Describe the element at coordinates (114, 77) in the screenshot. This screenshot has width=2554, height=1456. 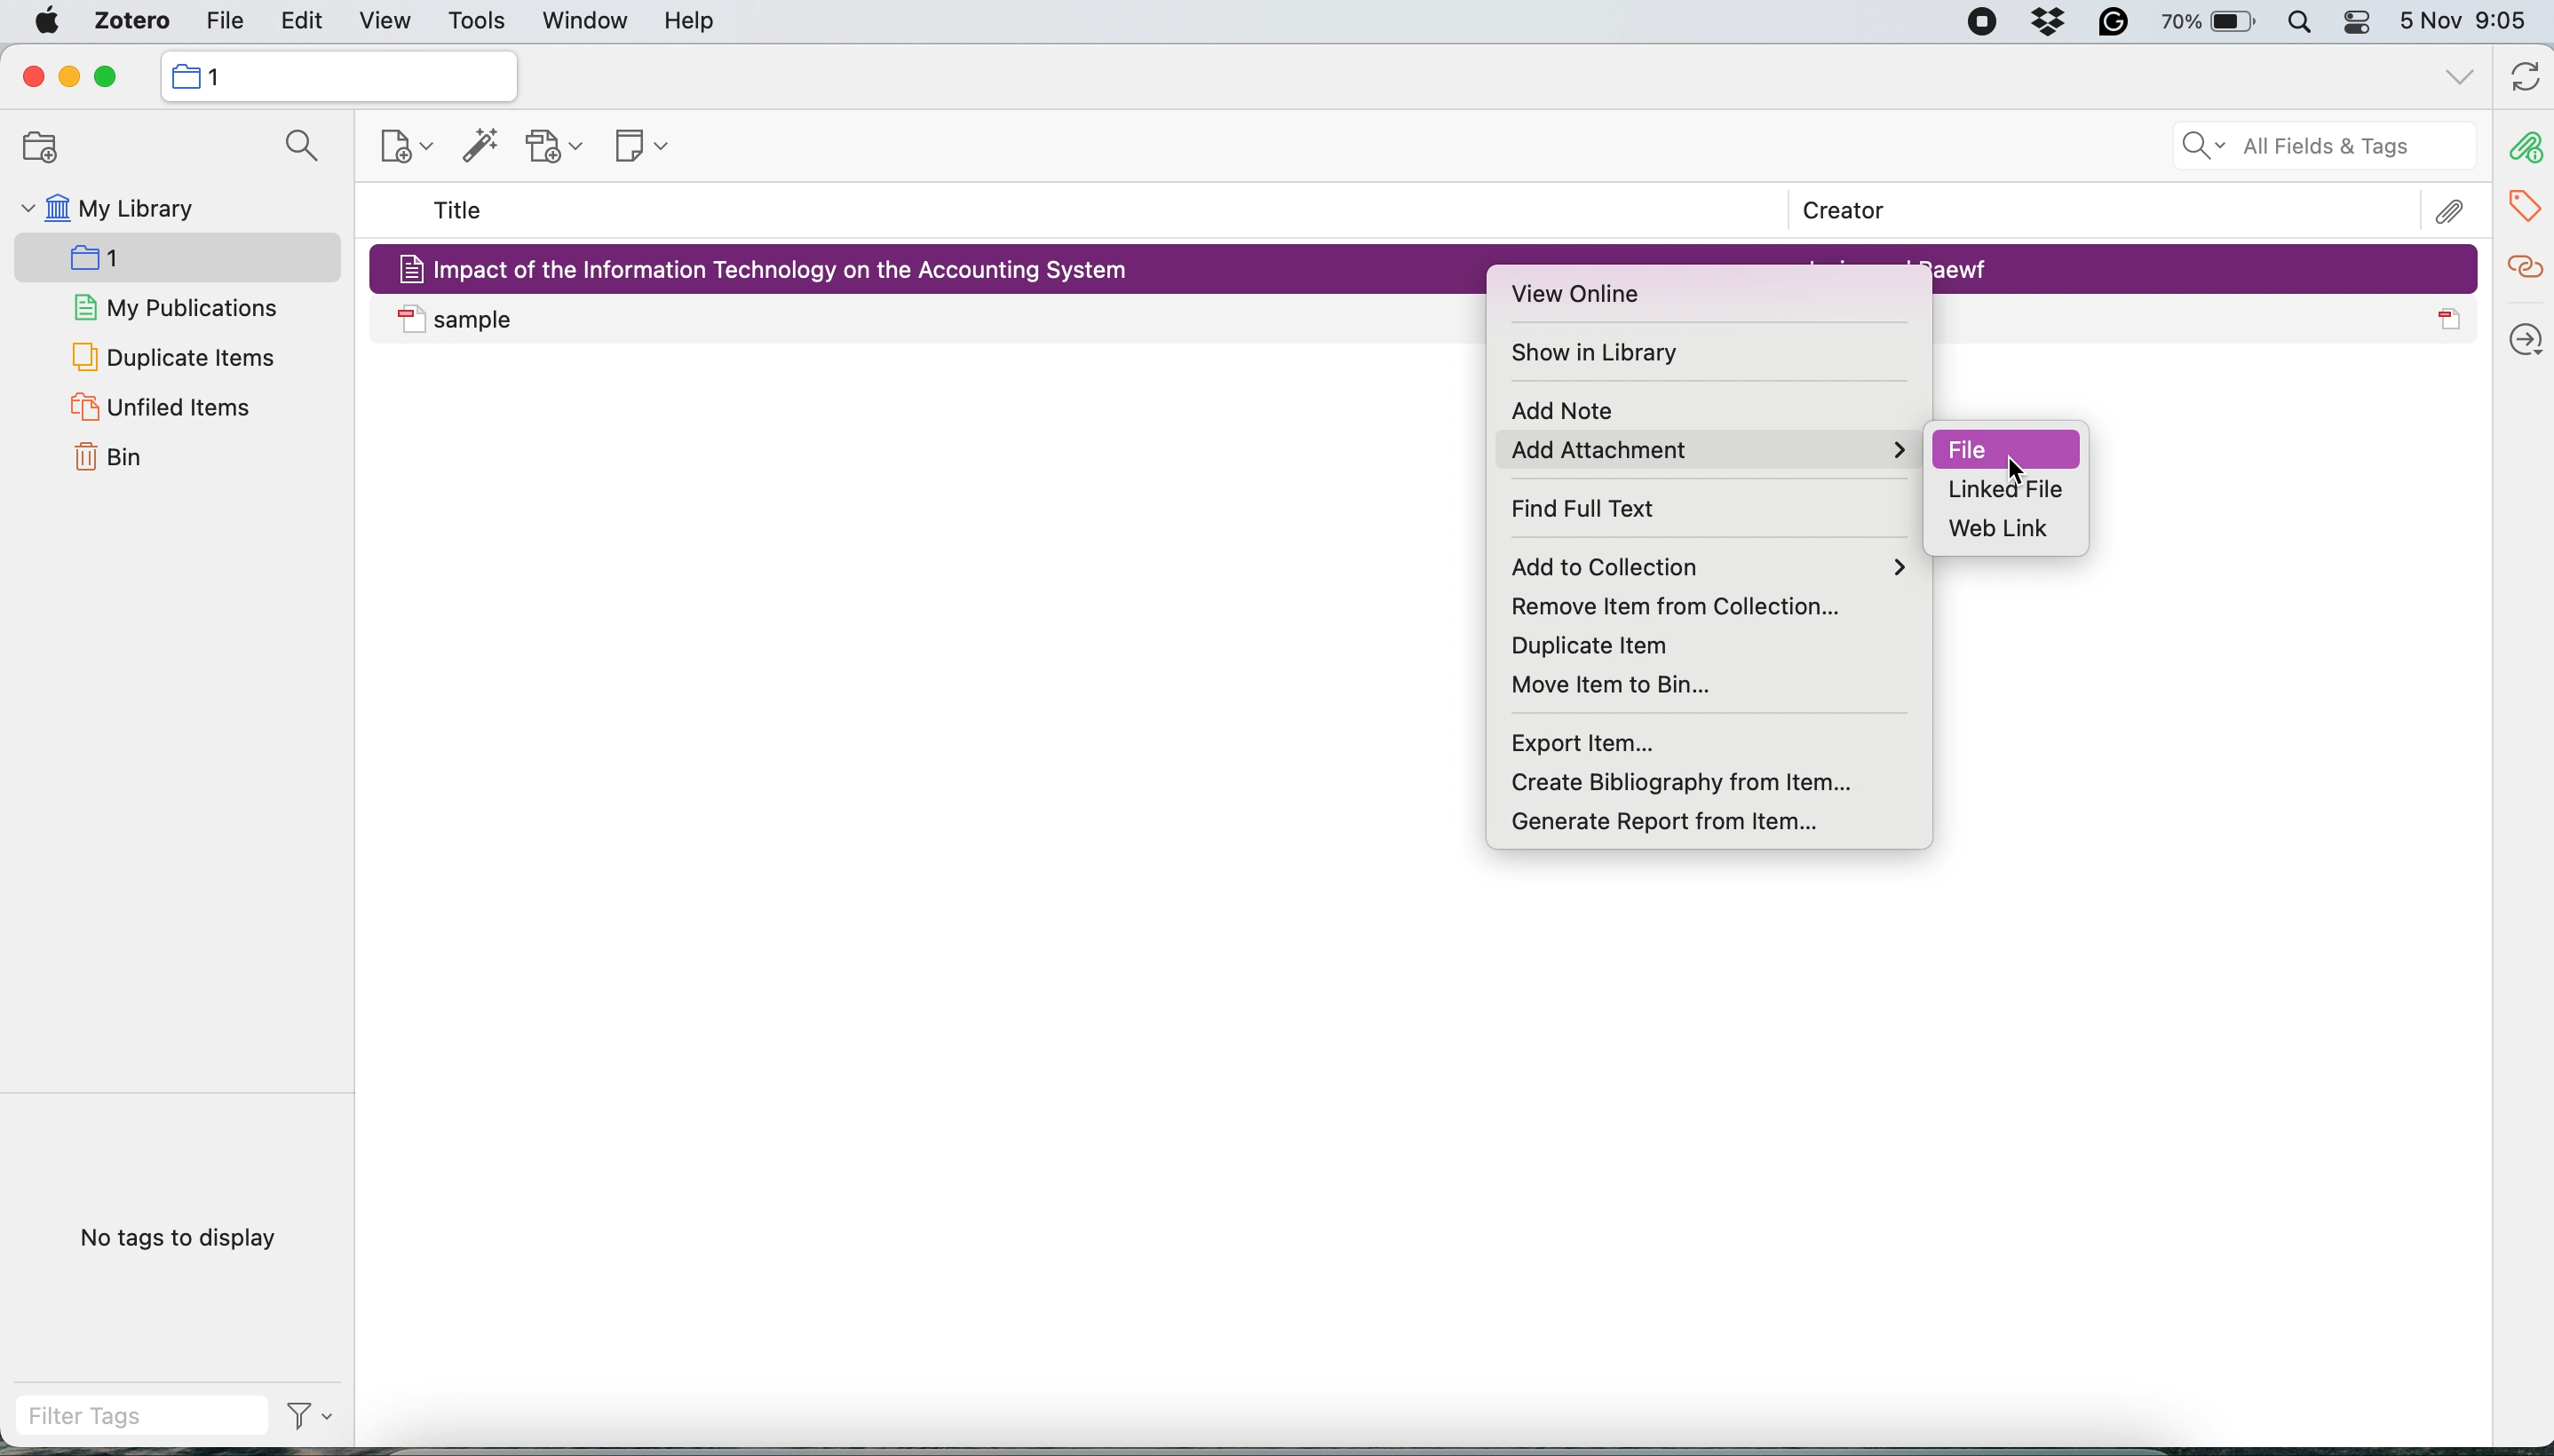
I see `maximise` at that location.